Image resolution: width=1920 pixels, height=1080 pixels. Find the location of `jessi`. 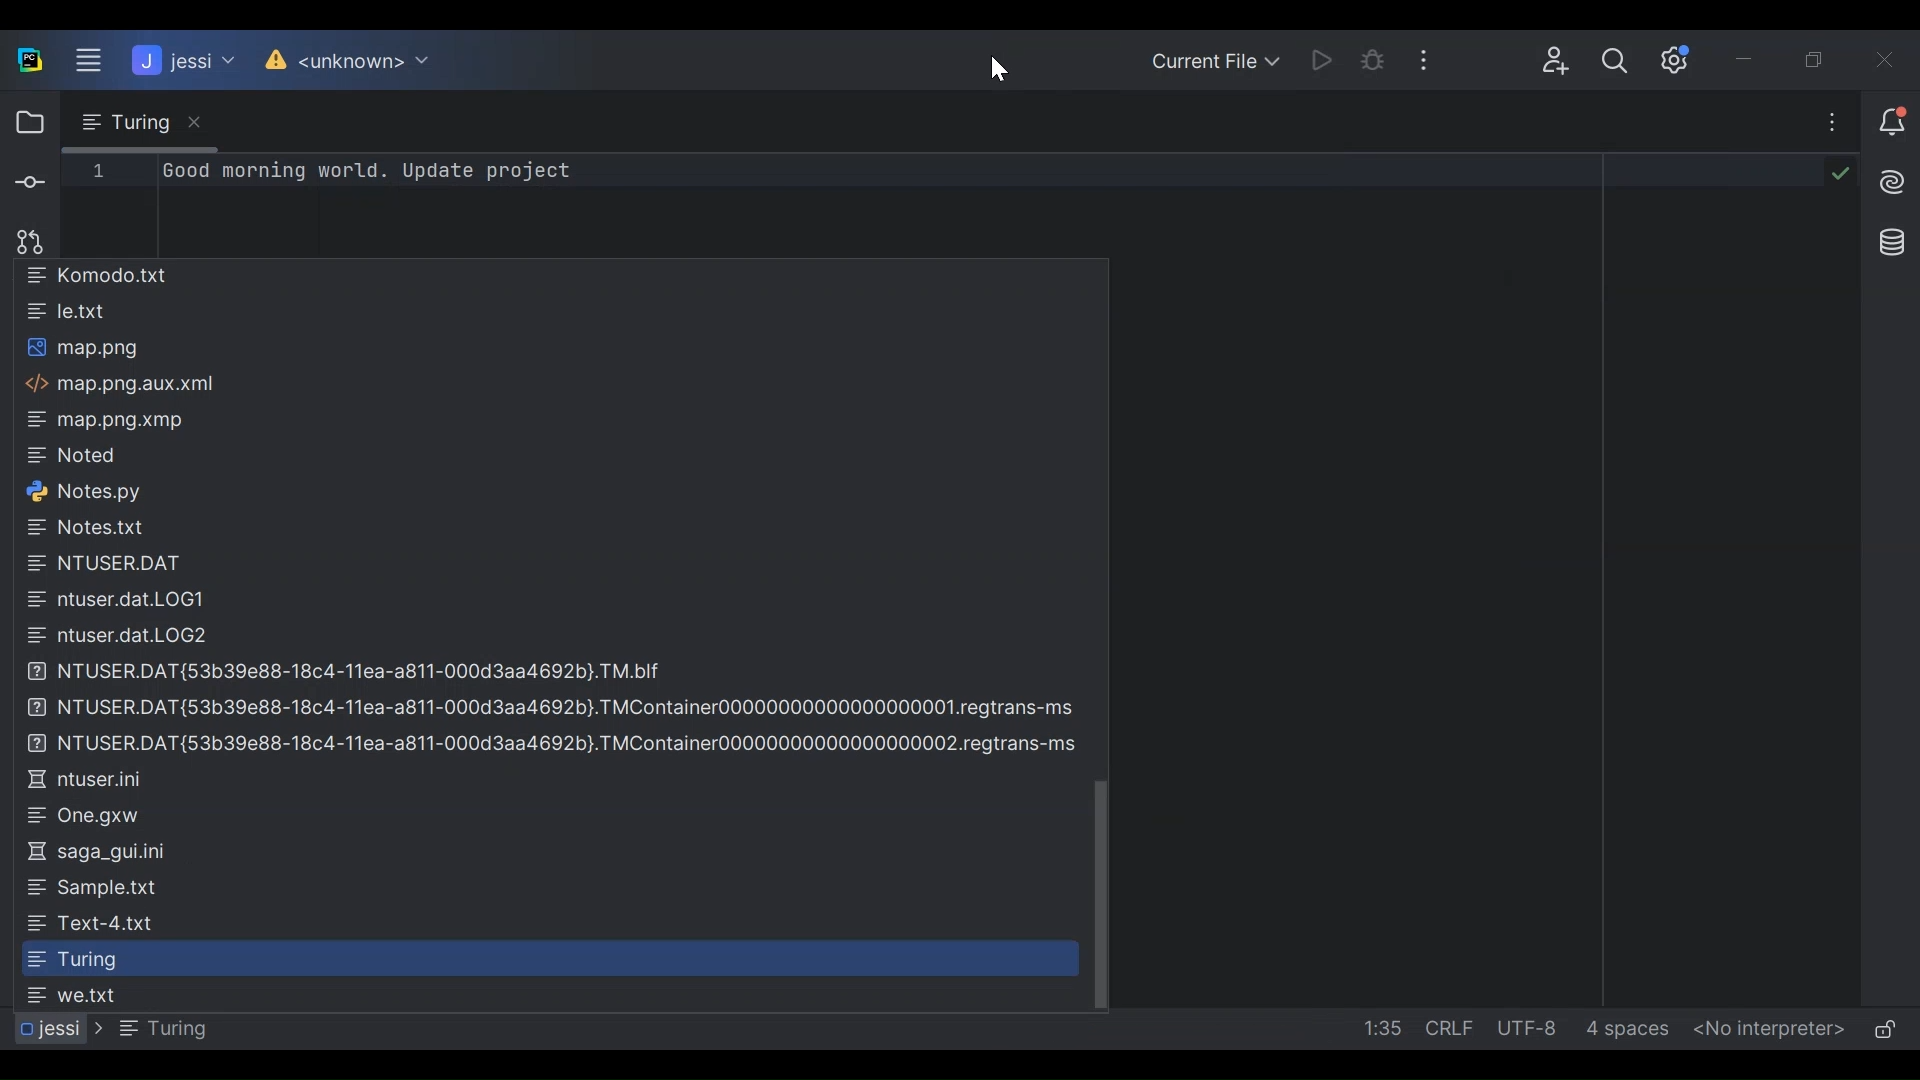

jessi is located at coordinates (47, 1029).